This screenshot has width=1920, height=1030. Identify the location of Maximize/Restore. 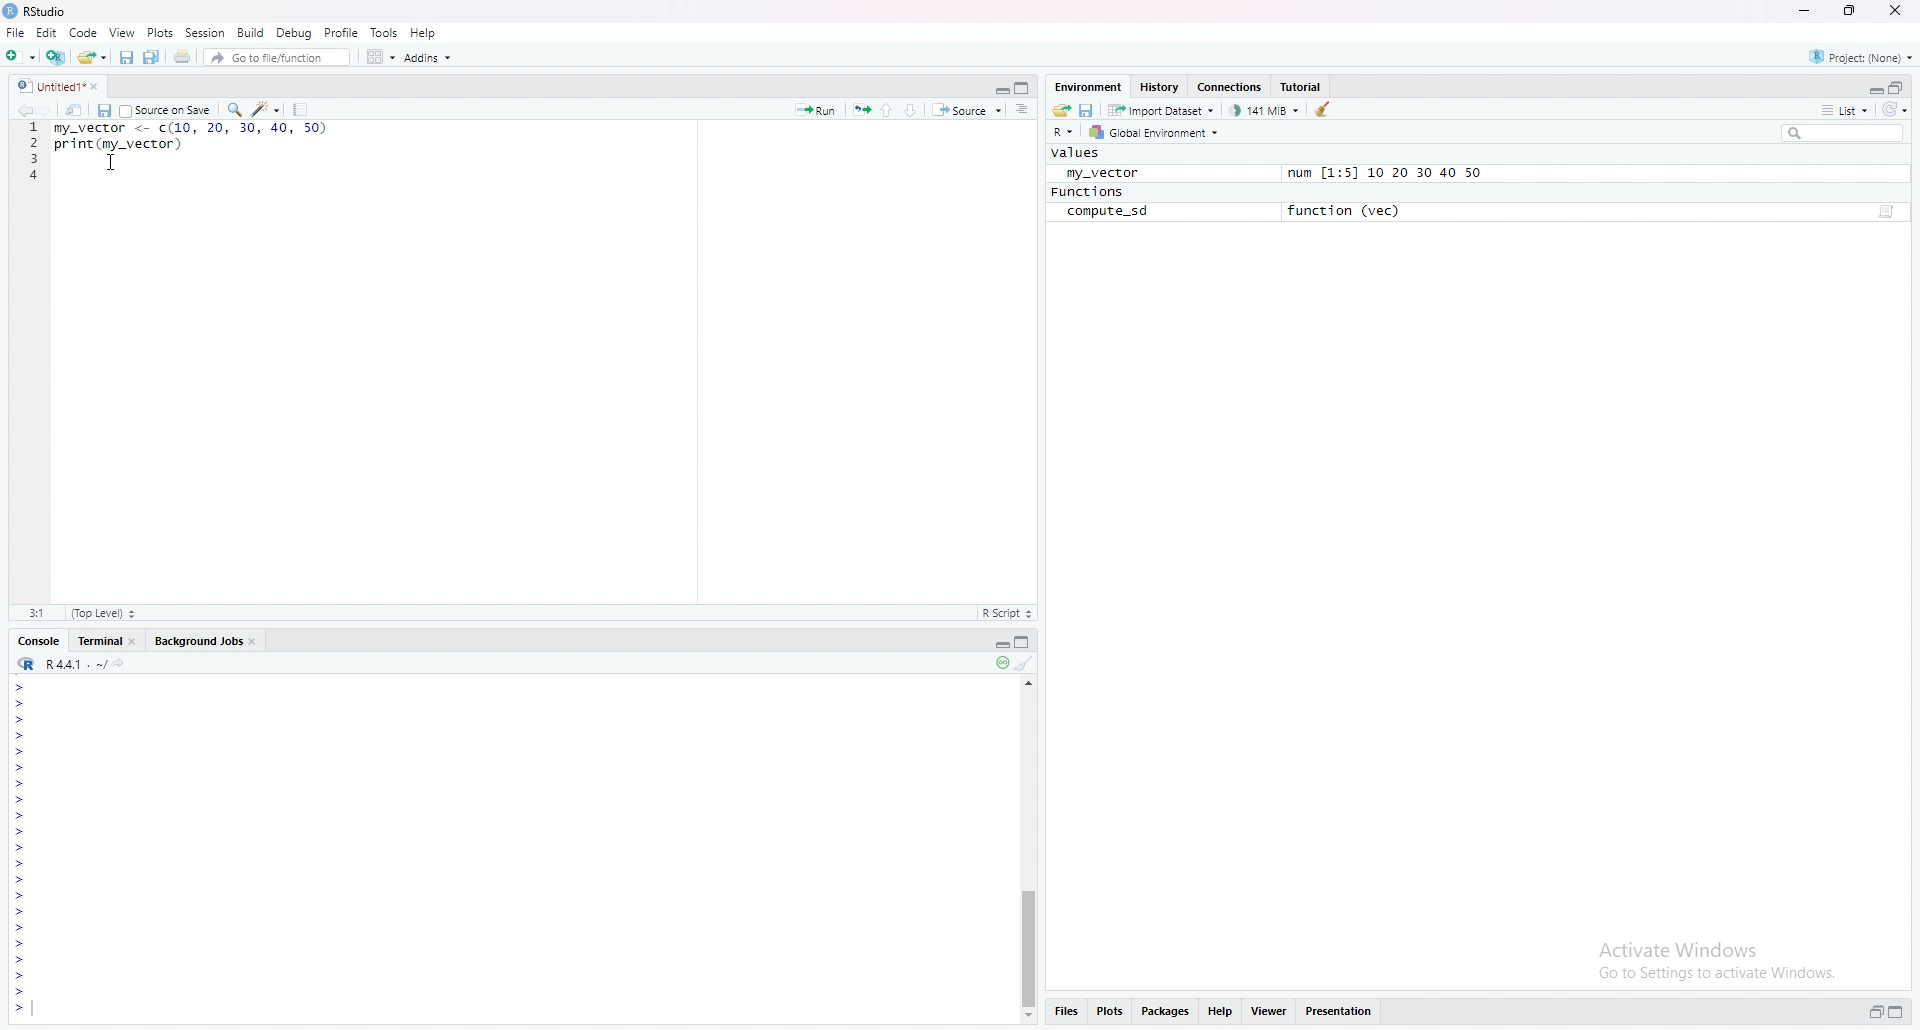
(1847, 11).